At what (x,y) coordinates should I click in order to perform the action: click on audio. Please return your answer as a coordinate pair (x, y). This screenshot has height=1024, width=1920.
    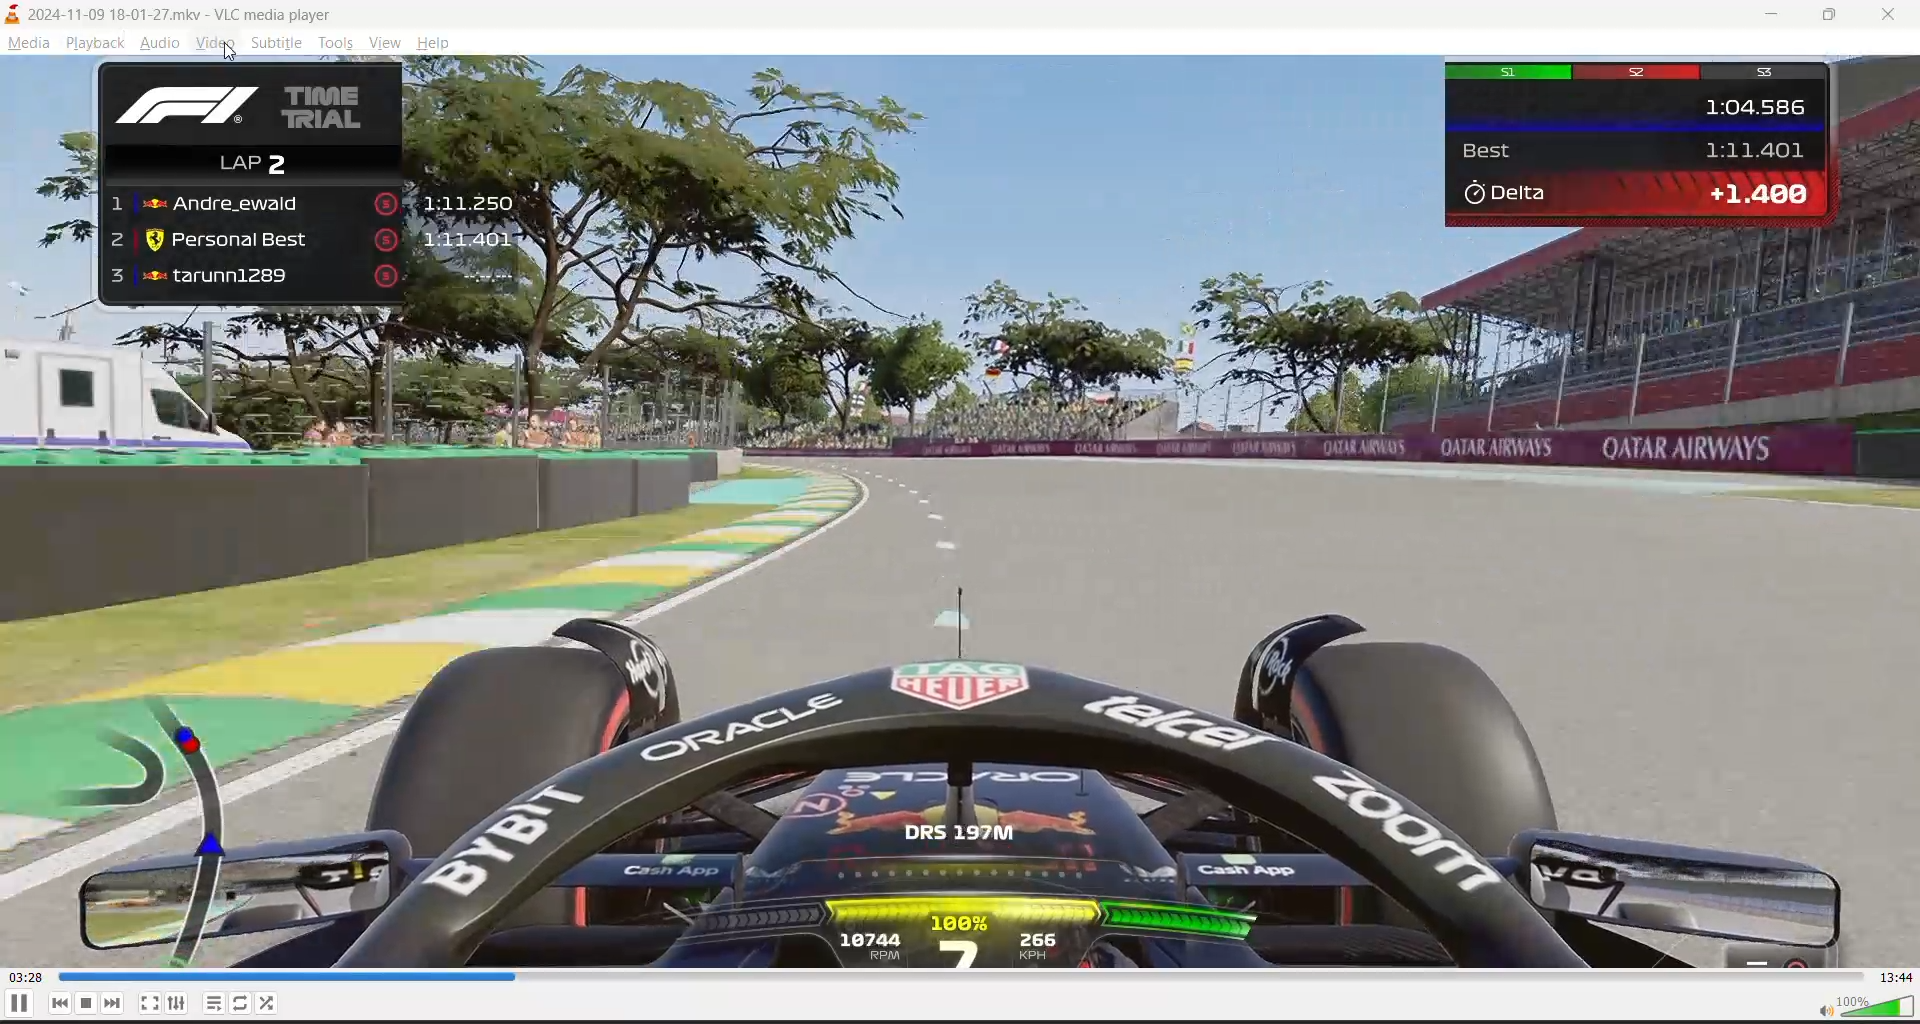
    Looking at the image, I should click on (162, 40).